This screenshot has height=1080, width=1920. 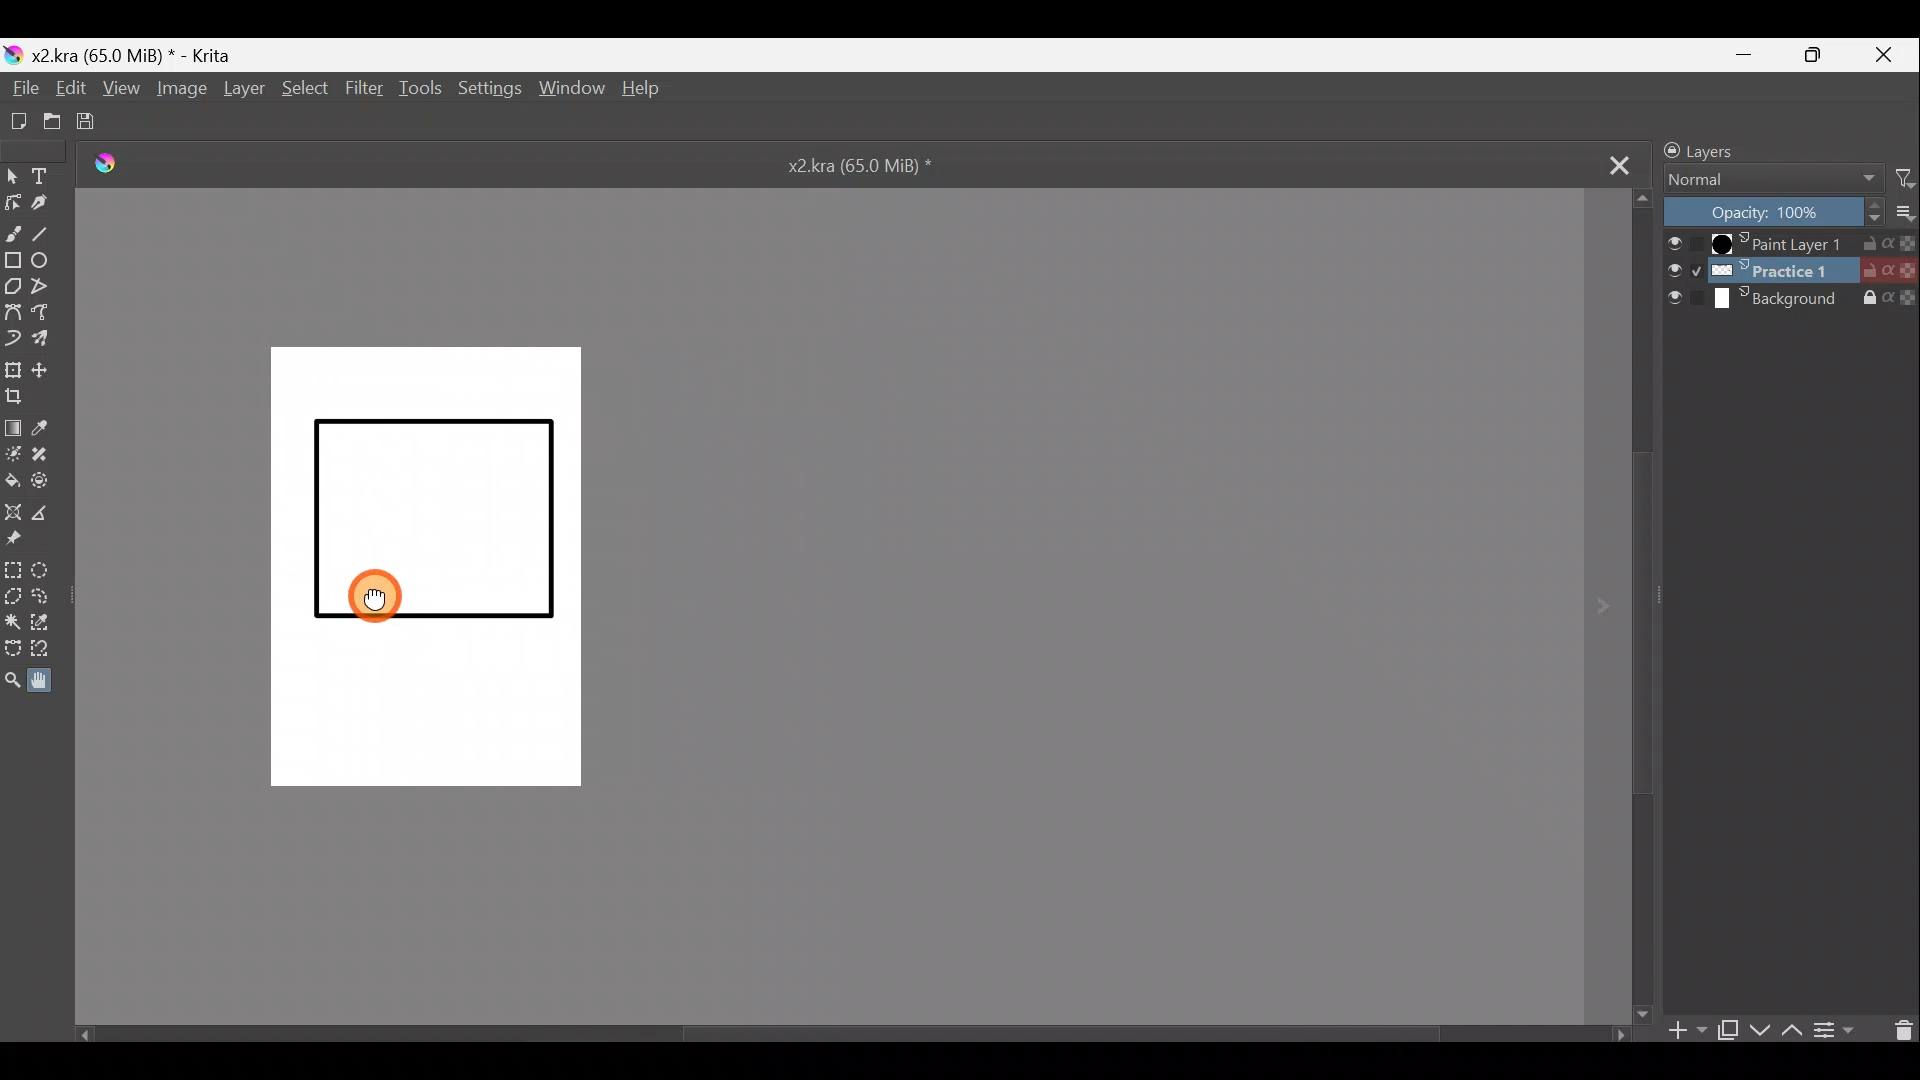 I want to click on Freehand selection tool, so click(x=44, y=599).